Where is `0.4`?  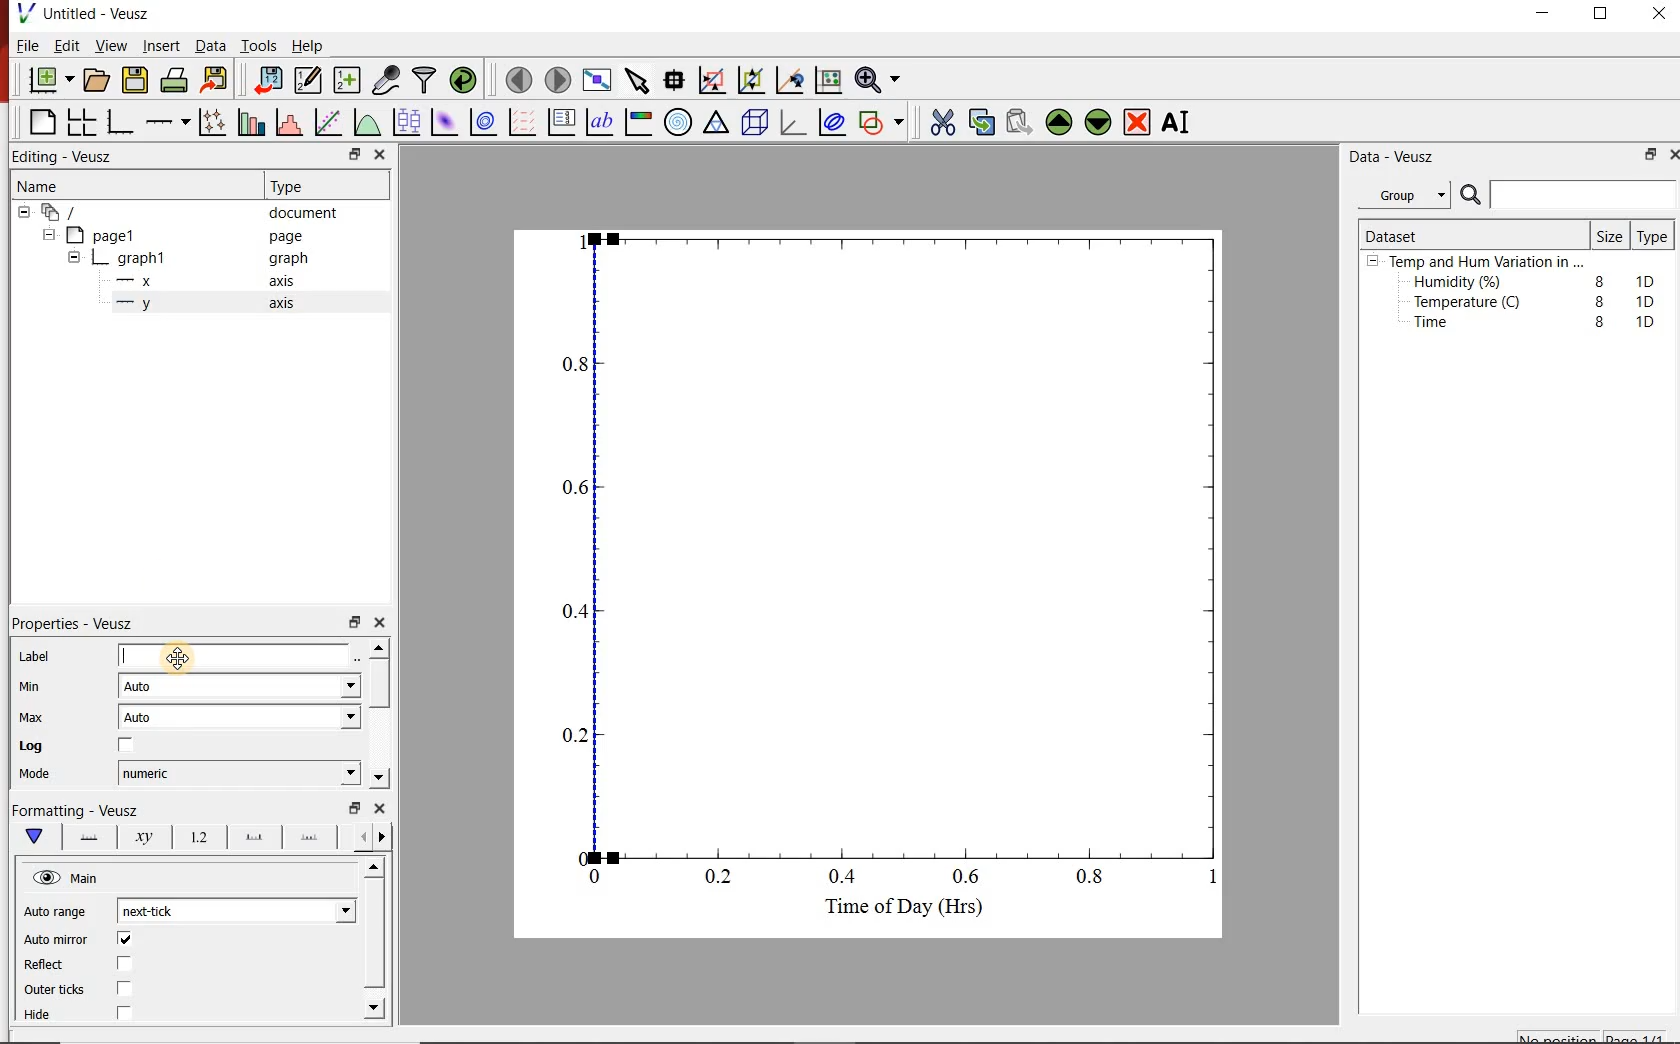 0.4 is located at coordinates (845, 878).